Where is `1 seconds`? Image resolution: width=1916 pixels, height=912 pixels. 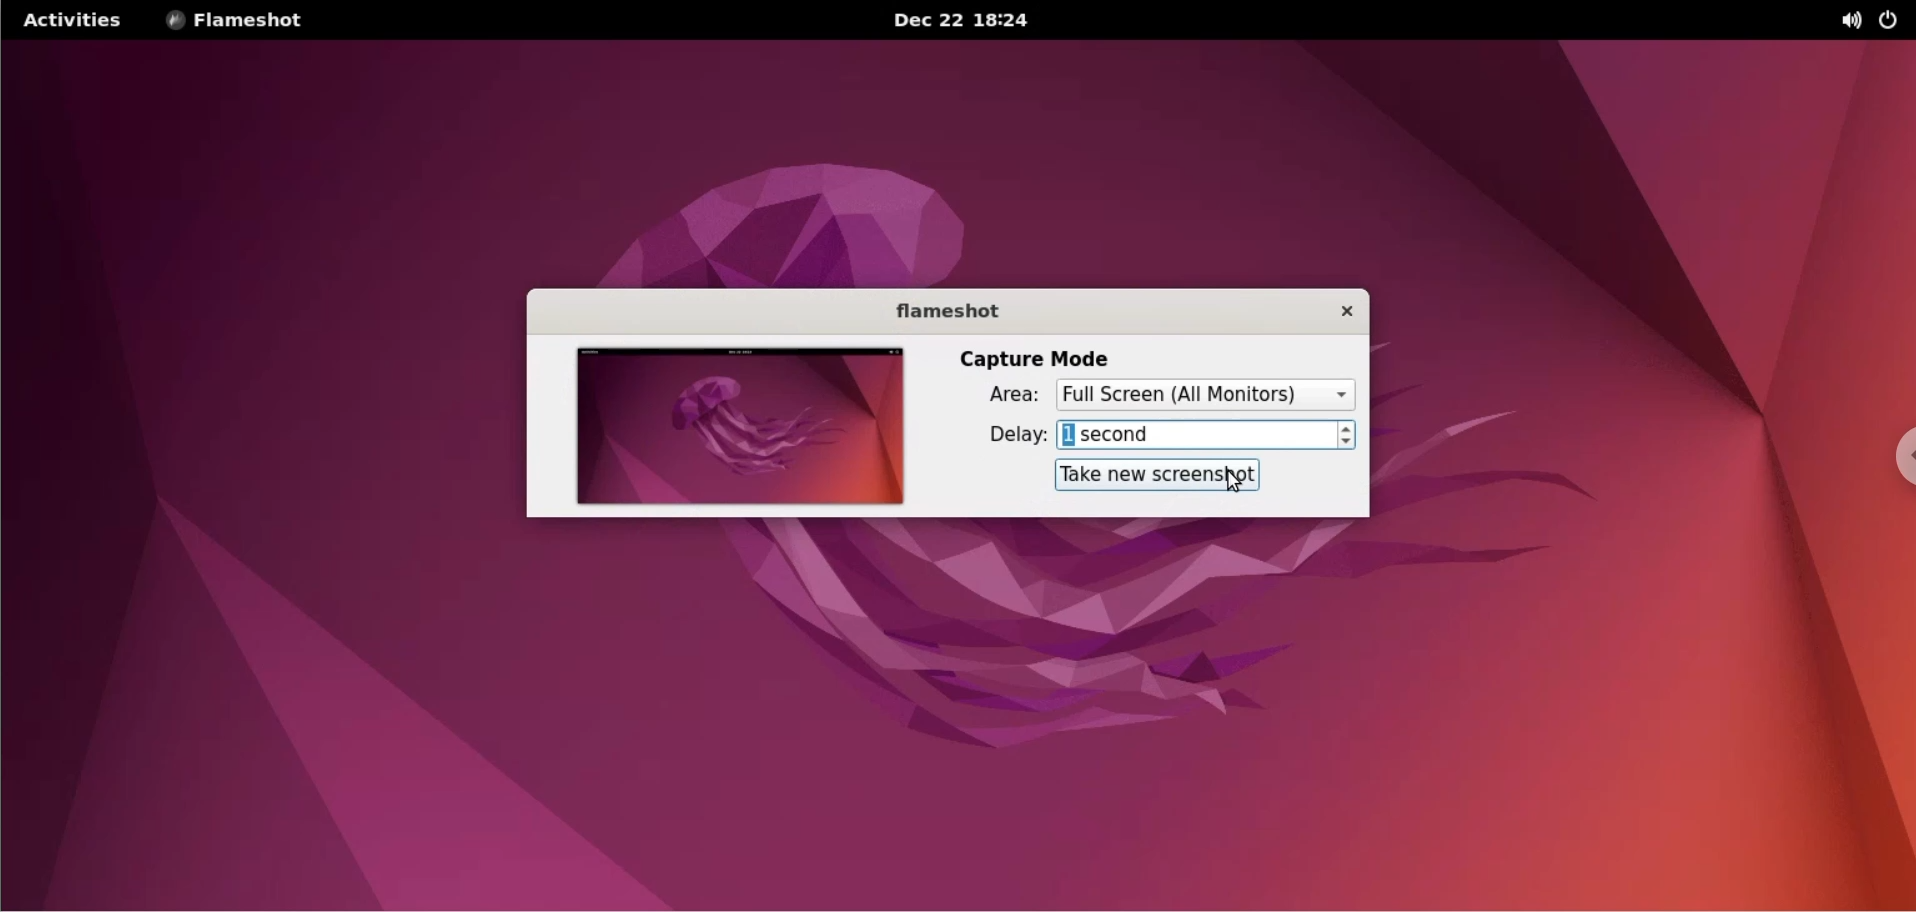
1 seconds is located at coordinates (1198, 434).